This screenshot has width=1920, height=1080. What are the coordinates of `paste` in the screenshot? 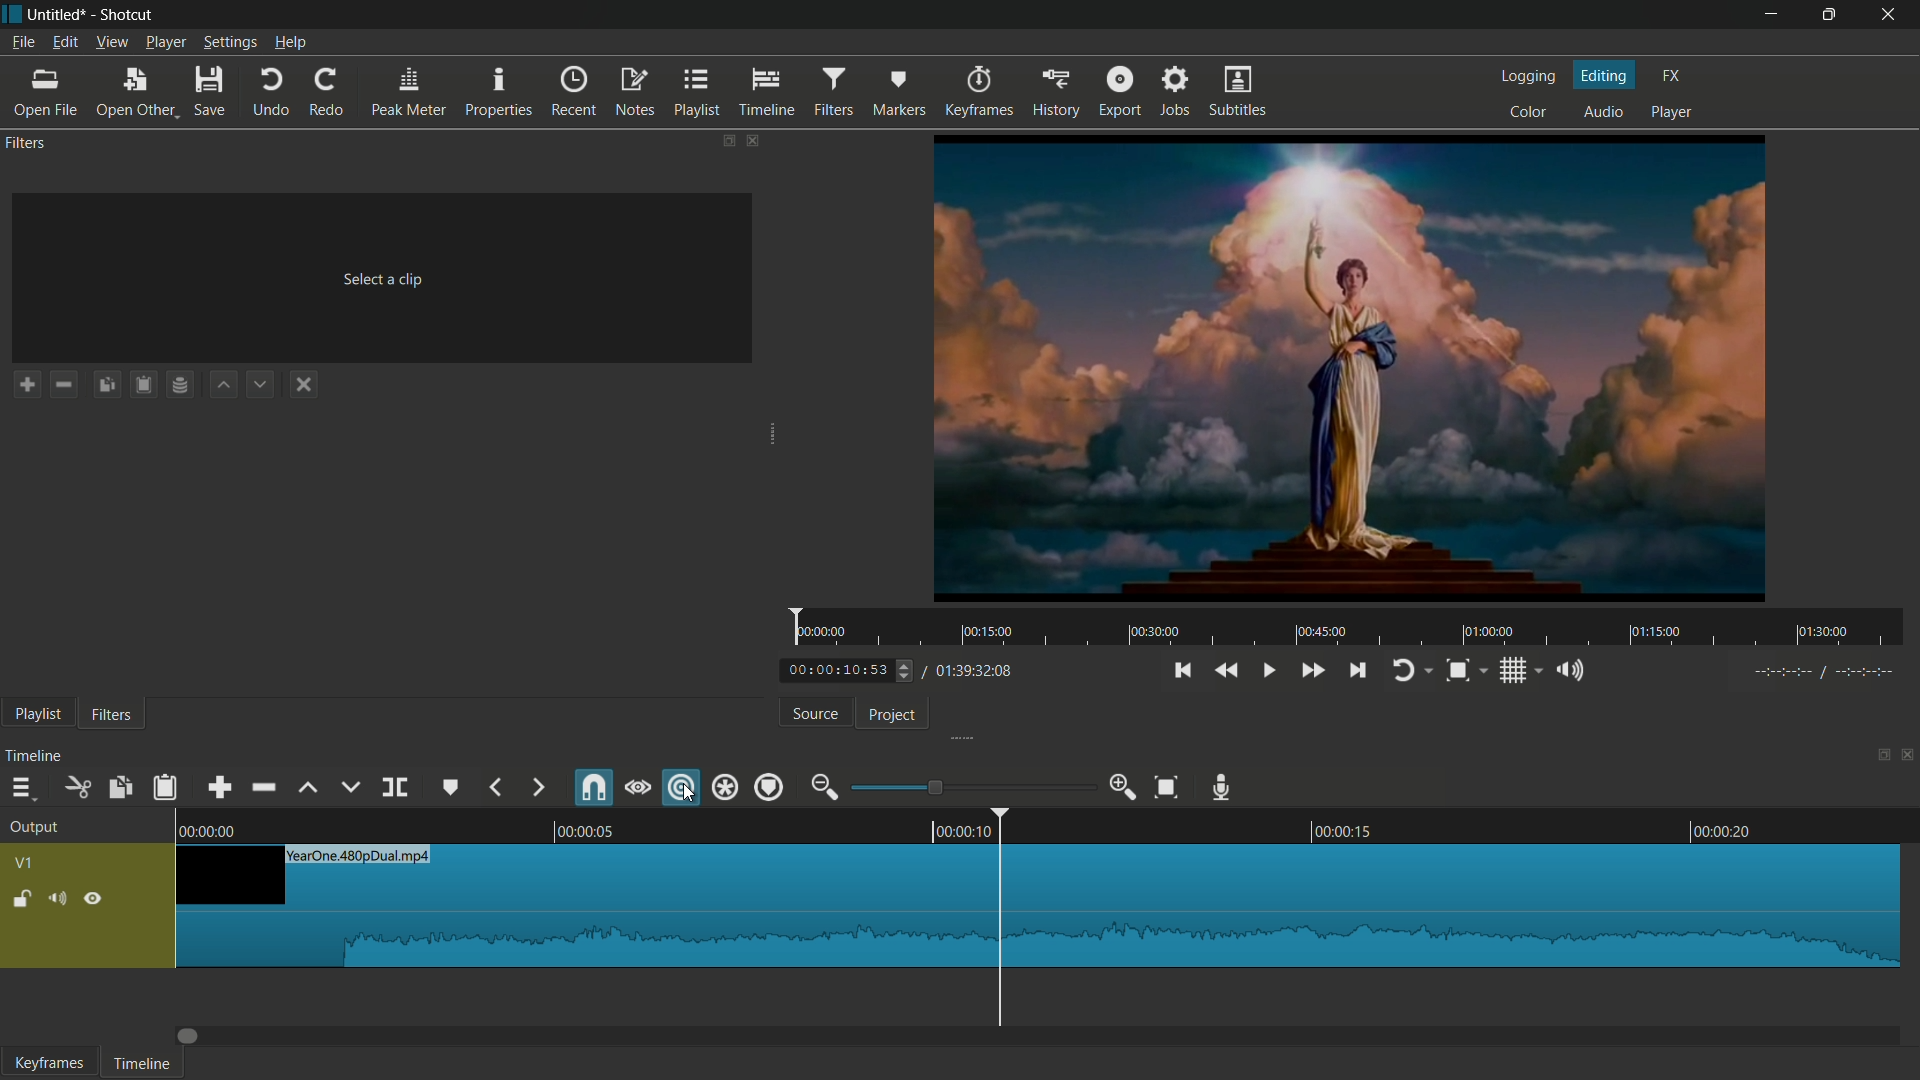 It's located at (165, 789).